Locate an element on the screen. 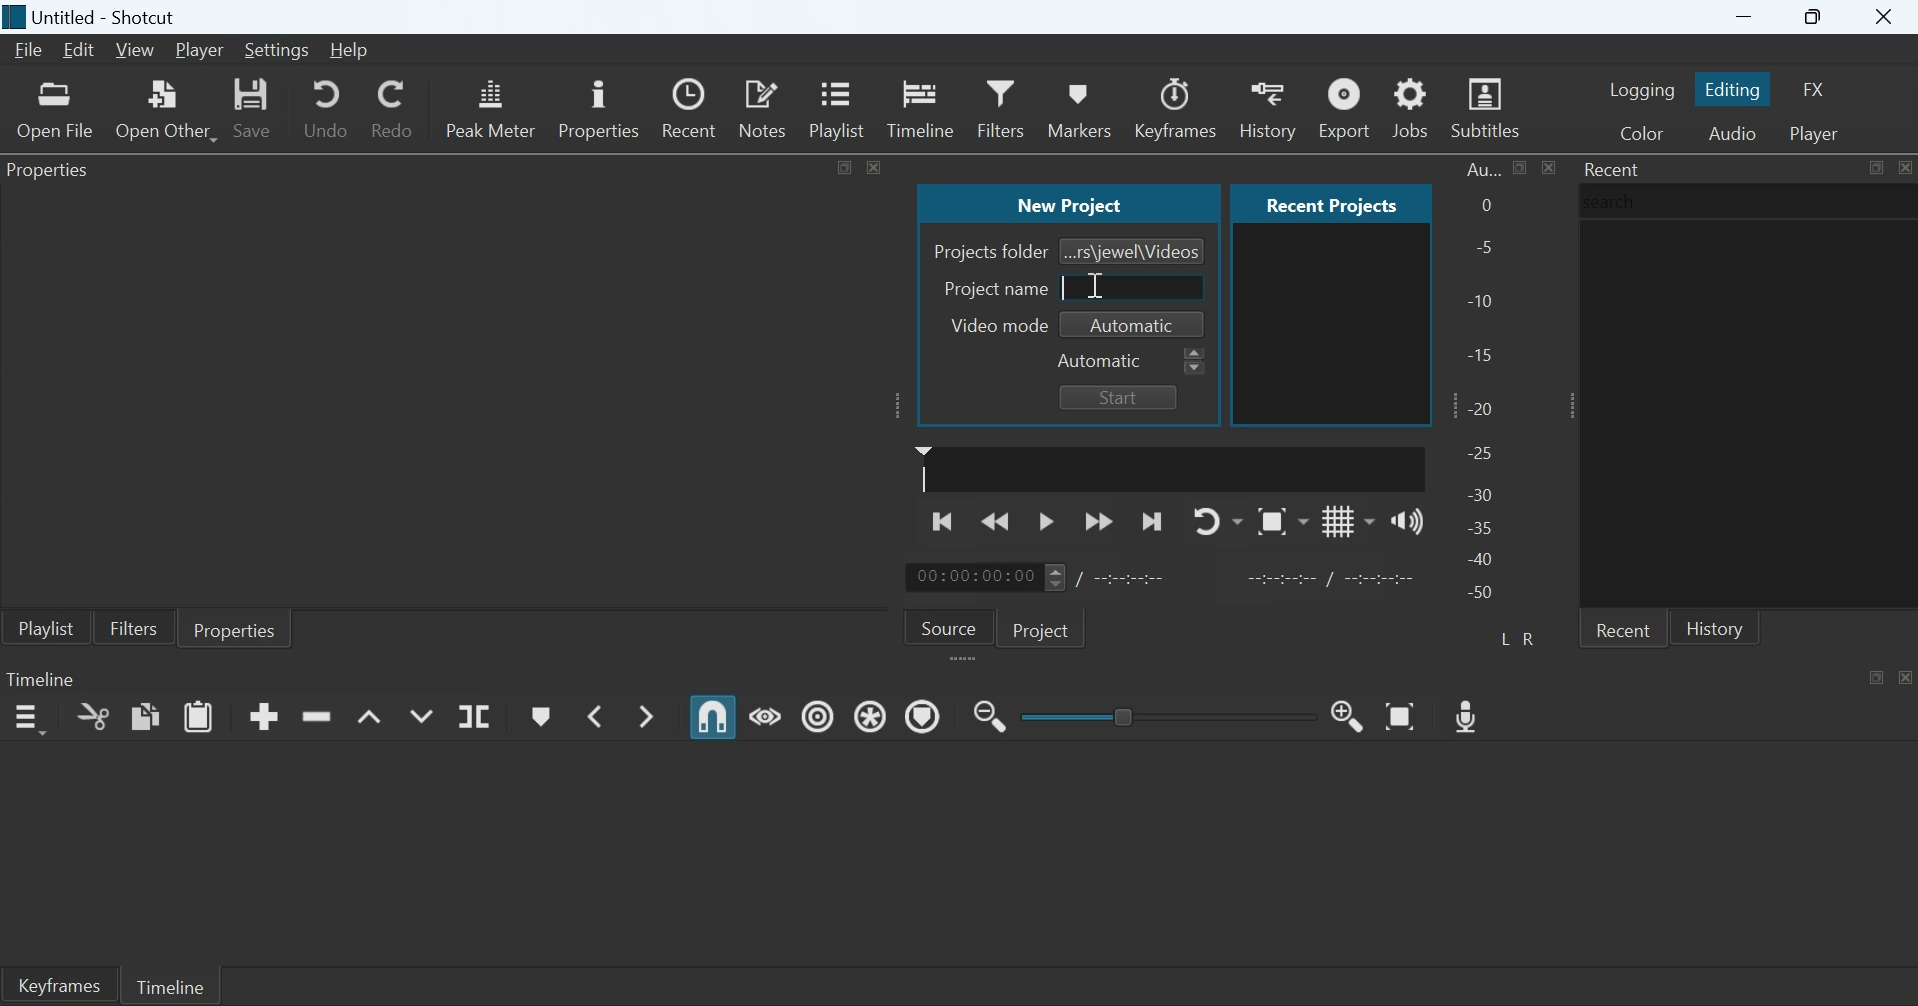 Image resolution: width=1918 pixels, height=1006 pixels. Recent projects is located at coordinates (1331, 203).